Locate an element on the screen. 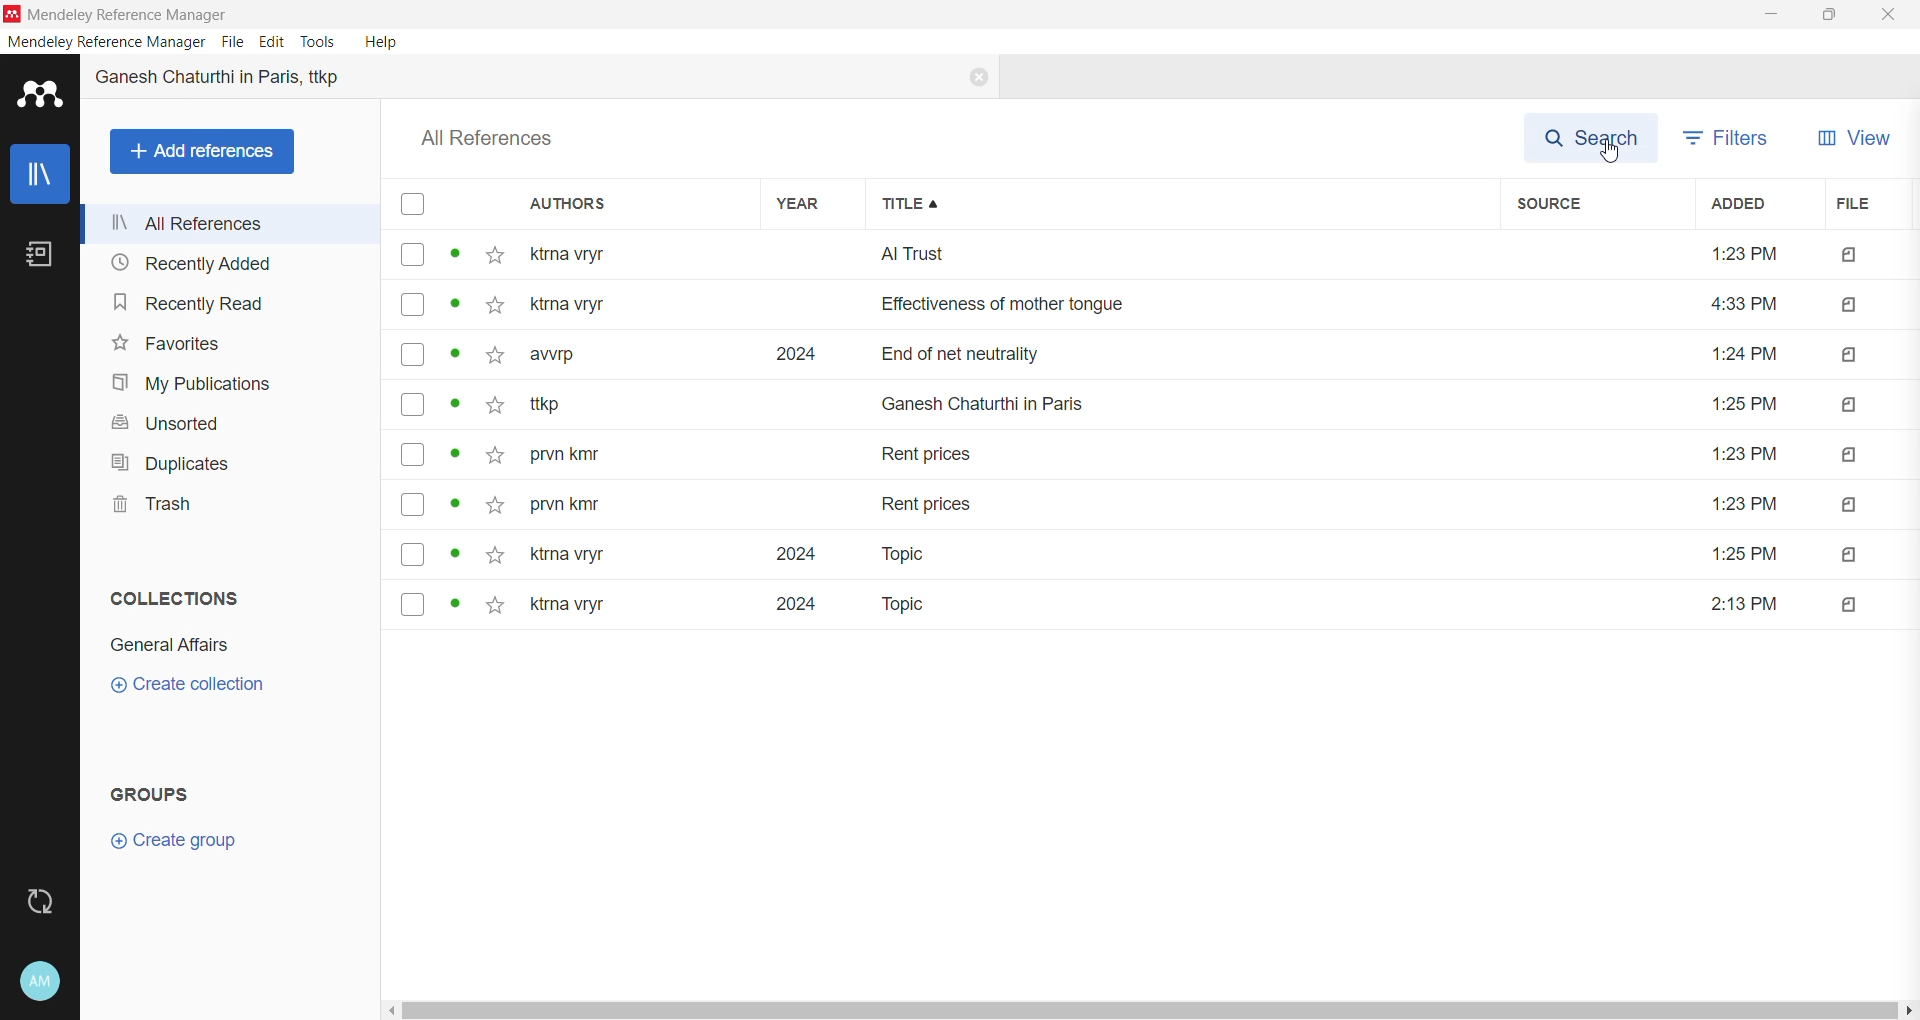 The width and height of the screenshot is (1920, 1020). Restore Down is located at coordinates (1827, 17).